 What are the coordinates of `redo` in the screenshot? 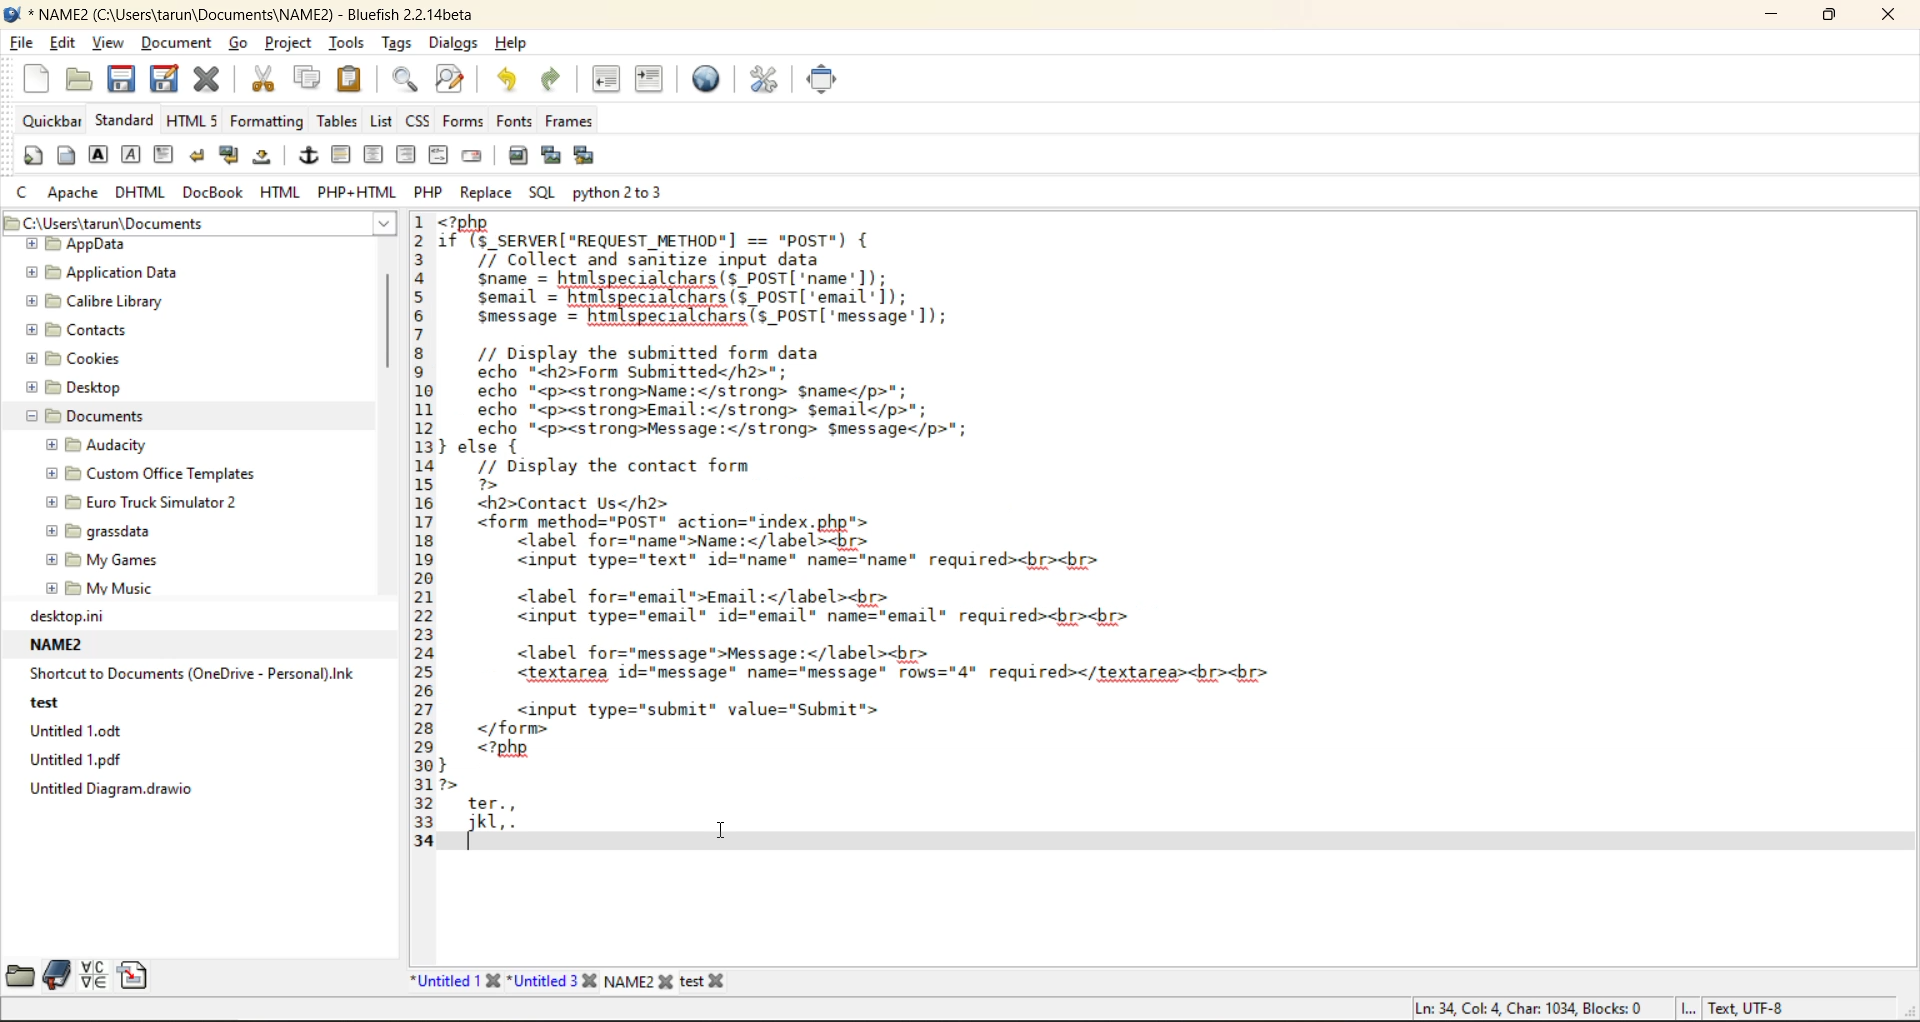 It's located at (562, 78).